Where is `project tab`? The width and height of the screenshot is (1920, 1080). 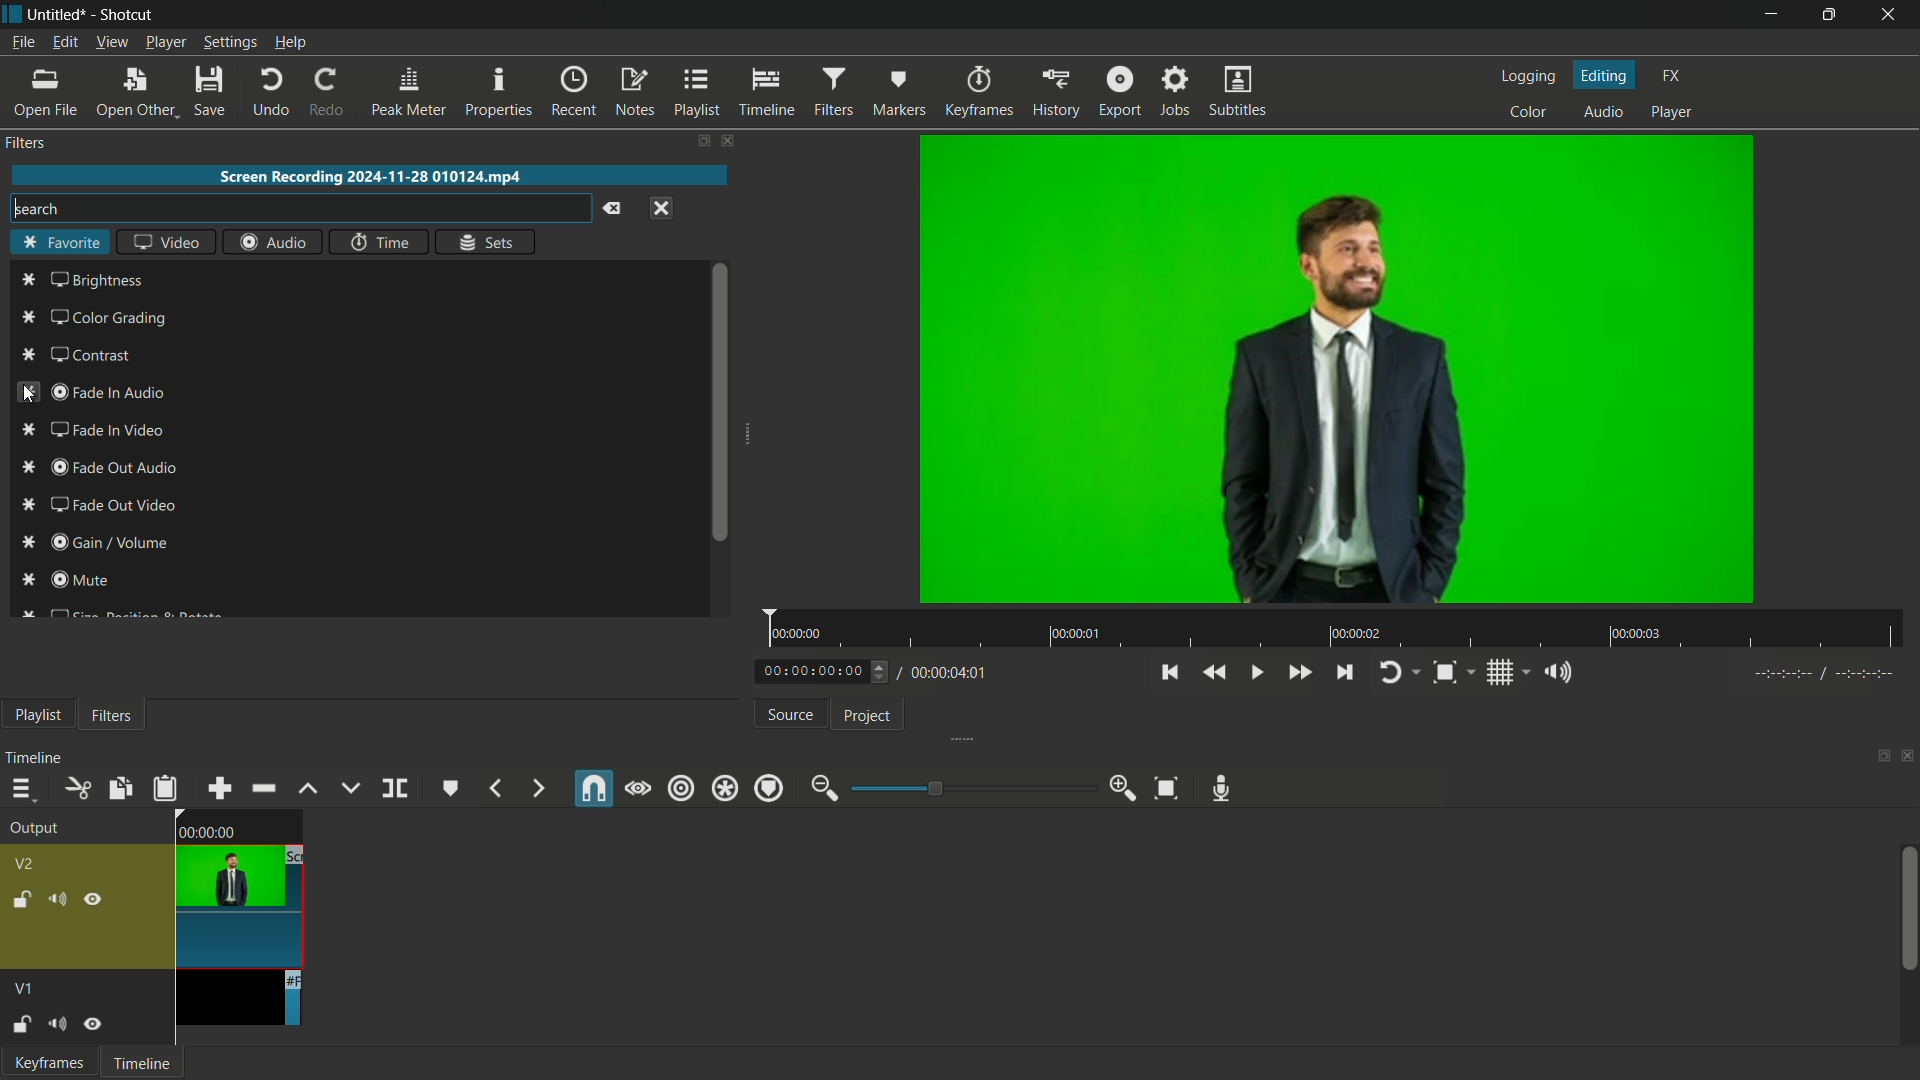
project tab is located at coordinates (868, 718).